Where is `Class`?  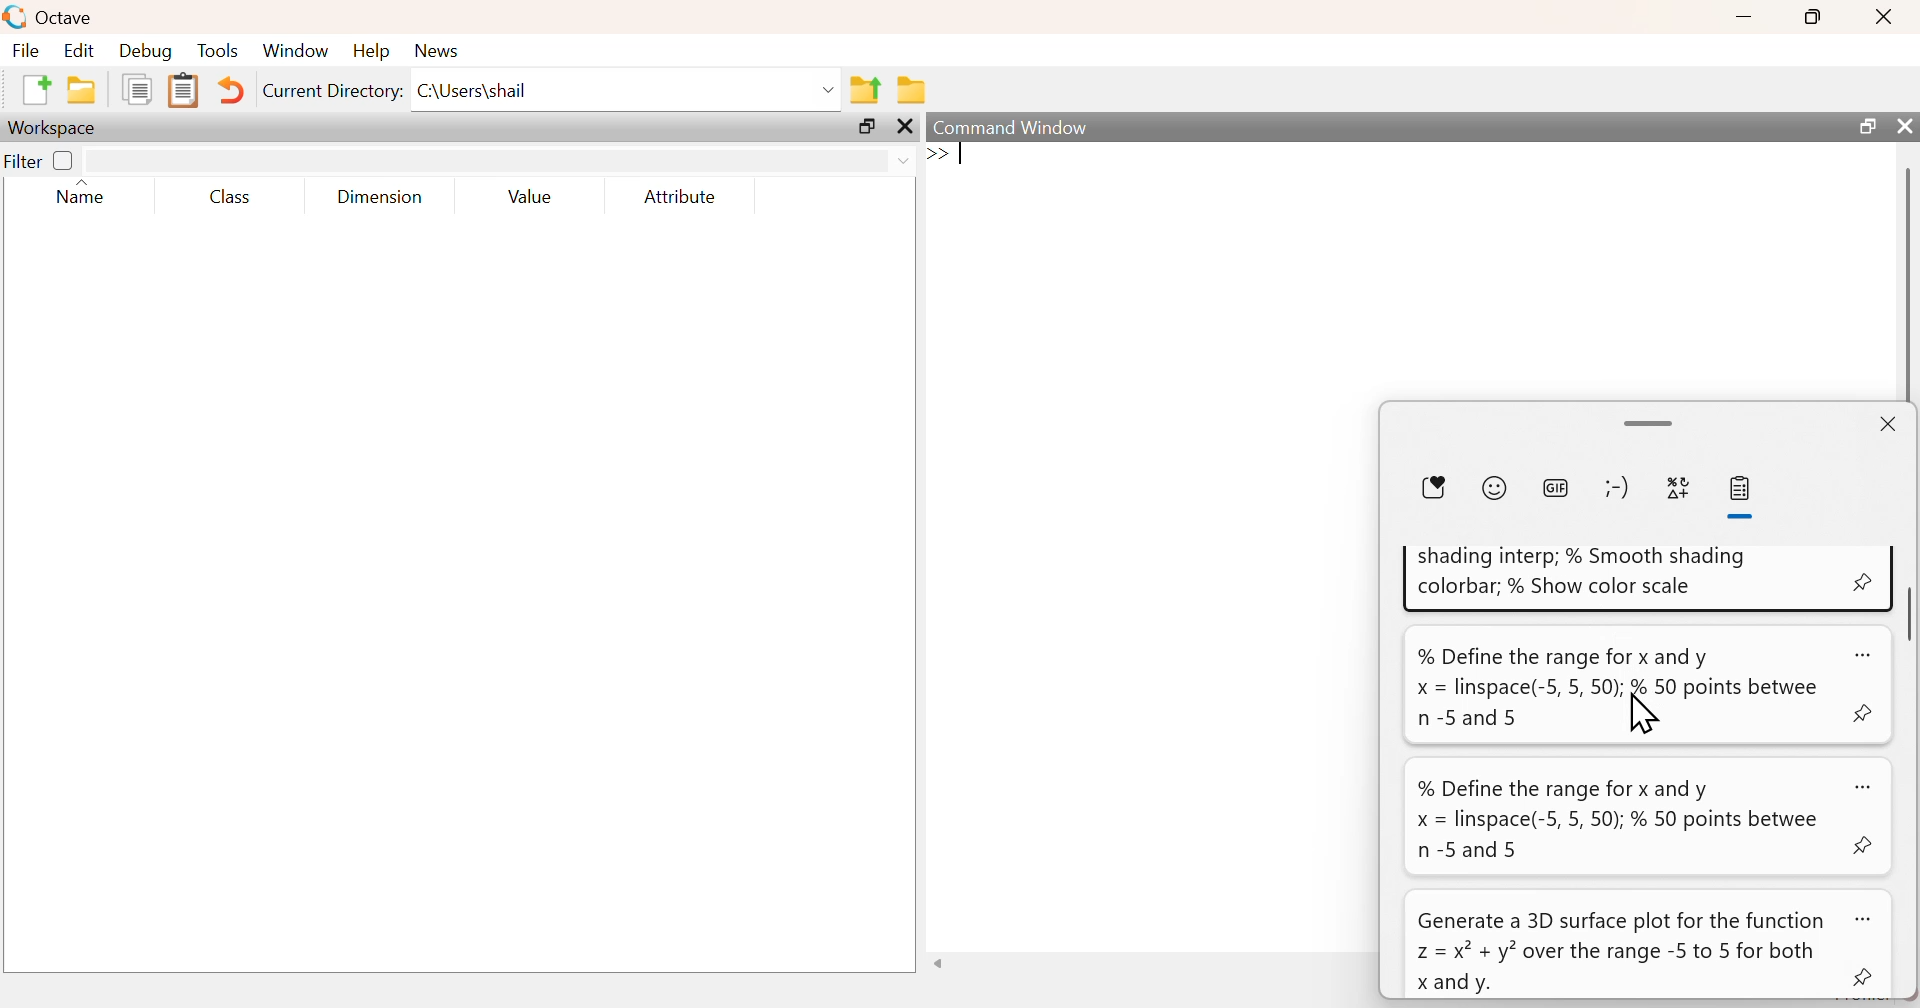 Class is located at coordinates (230, 196).